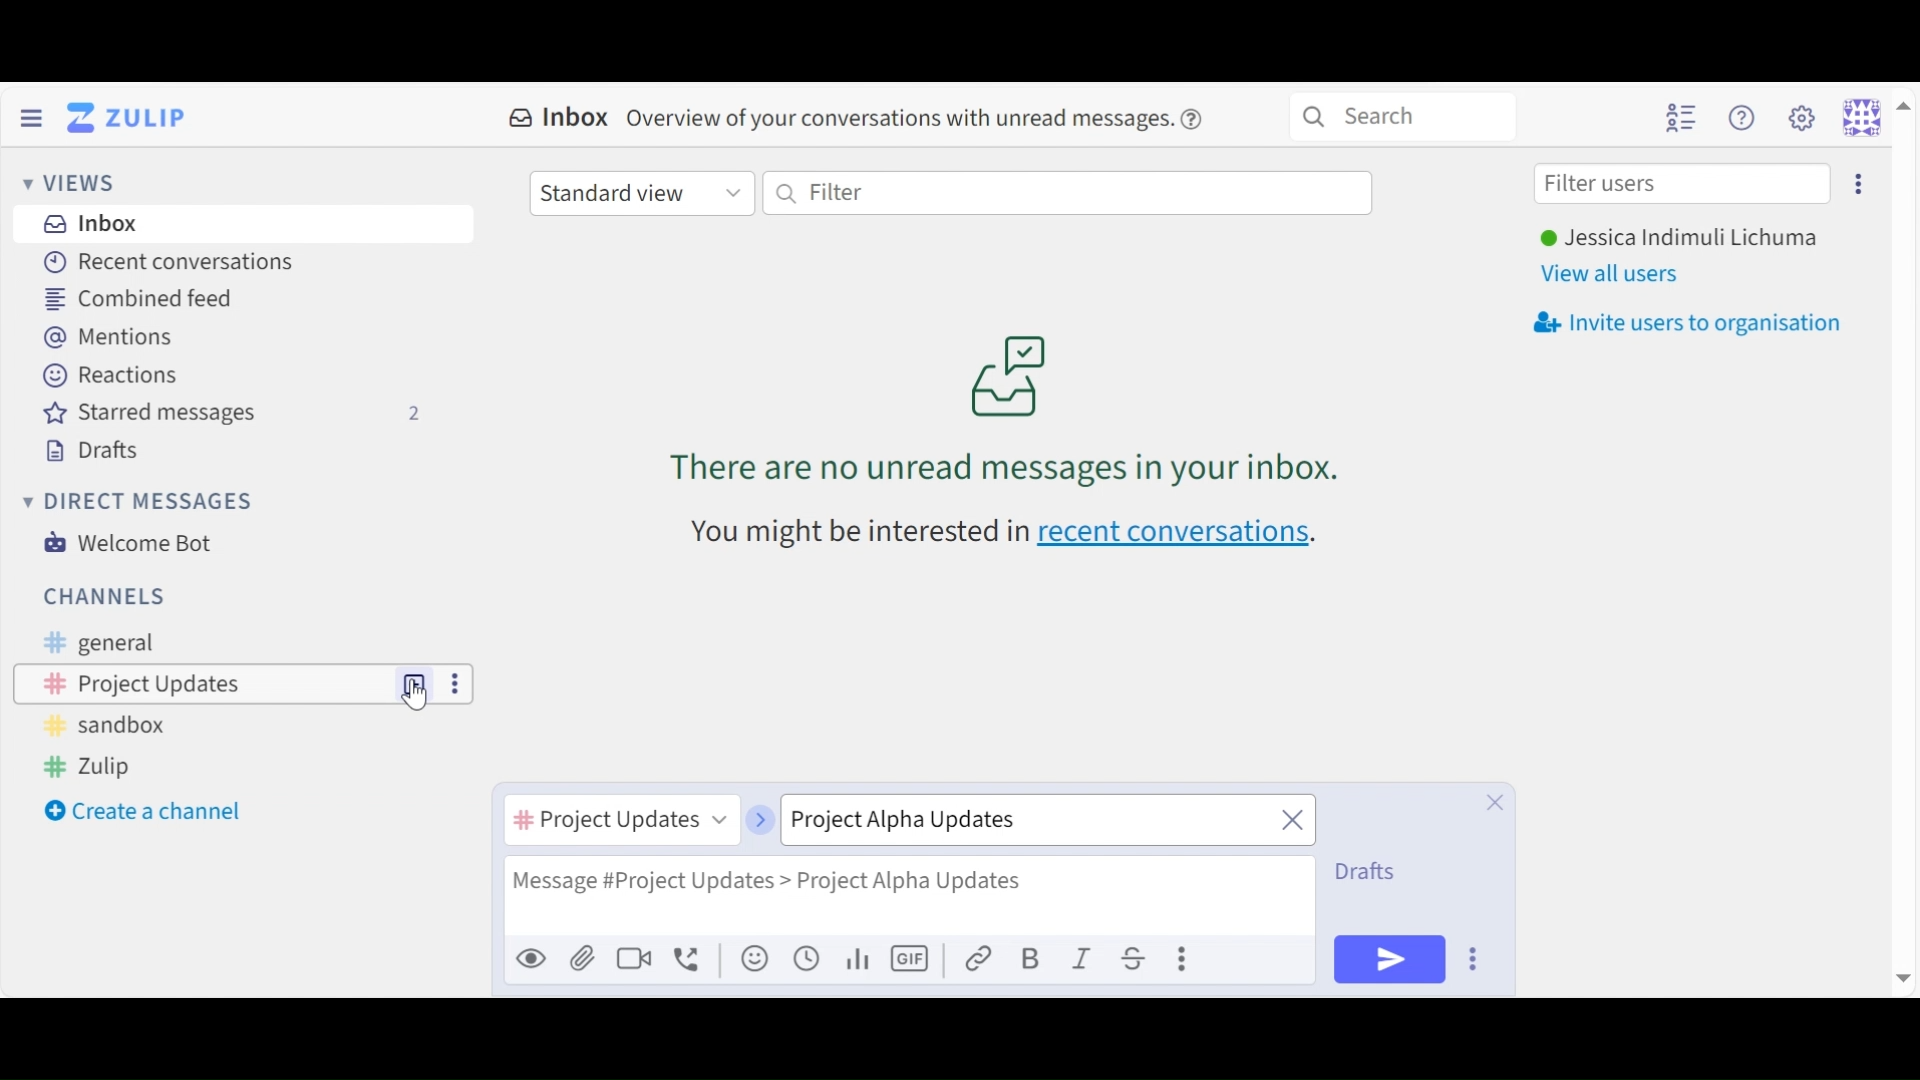  What do you see at coordinates (689, 959) in the screenshot?
I see `Add voice call` at bounding box center [689, 959].